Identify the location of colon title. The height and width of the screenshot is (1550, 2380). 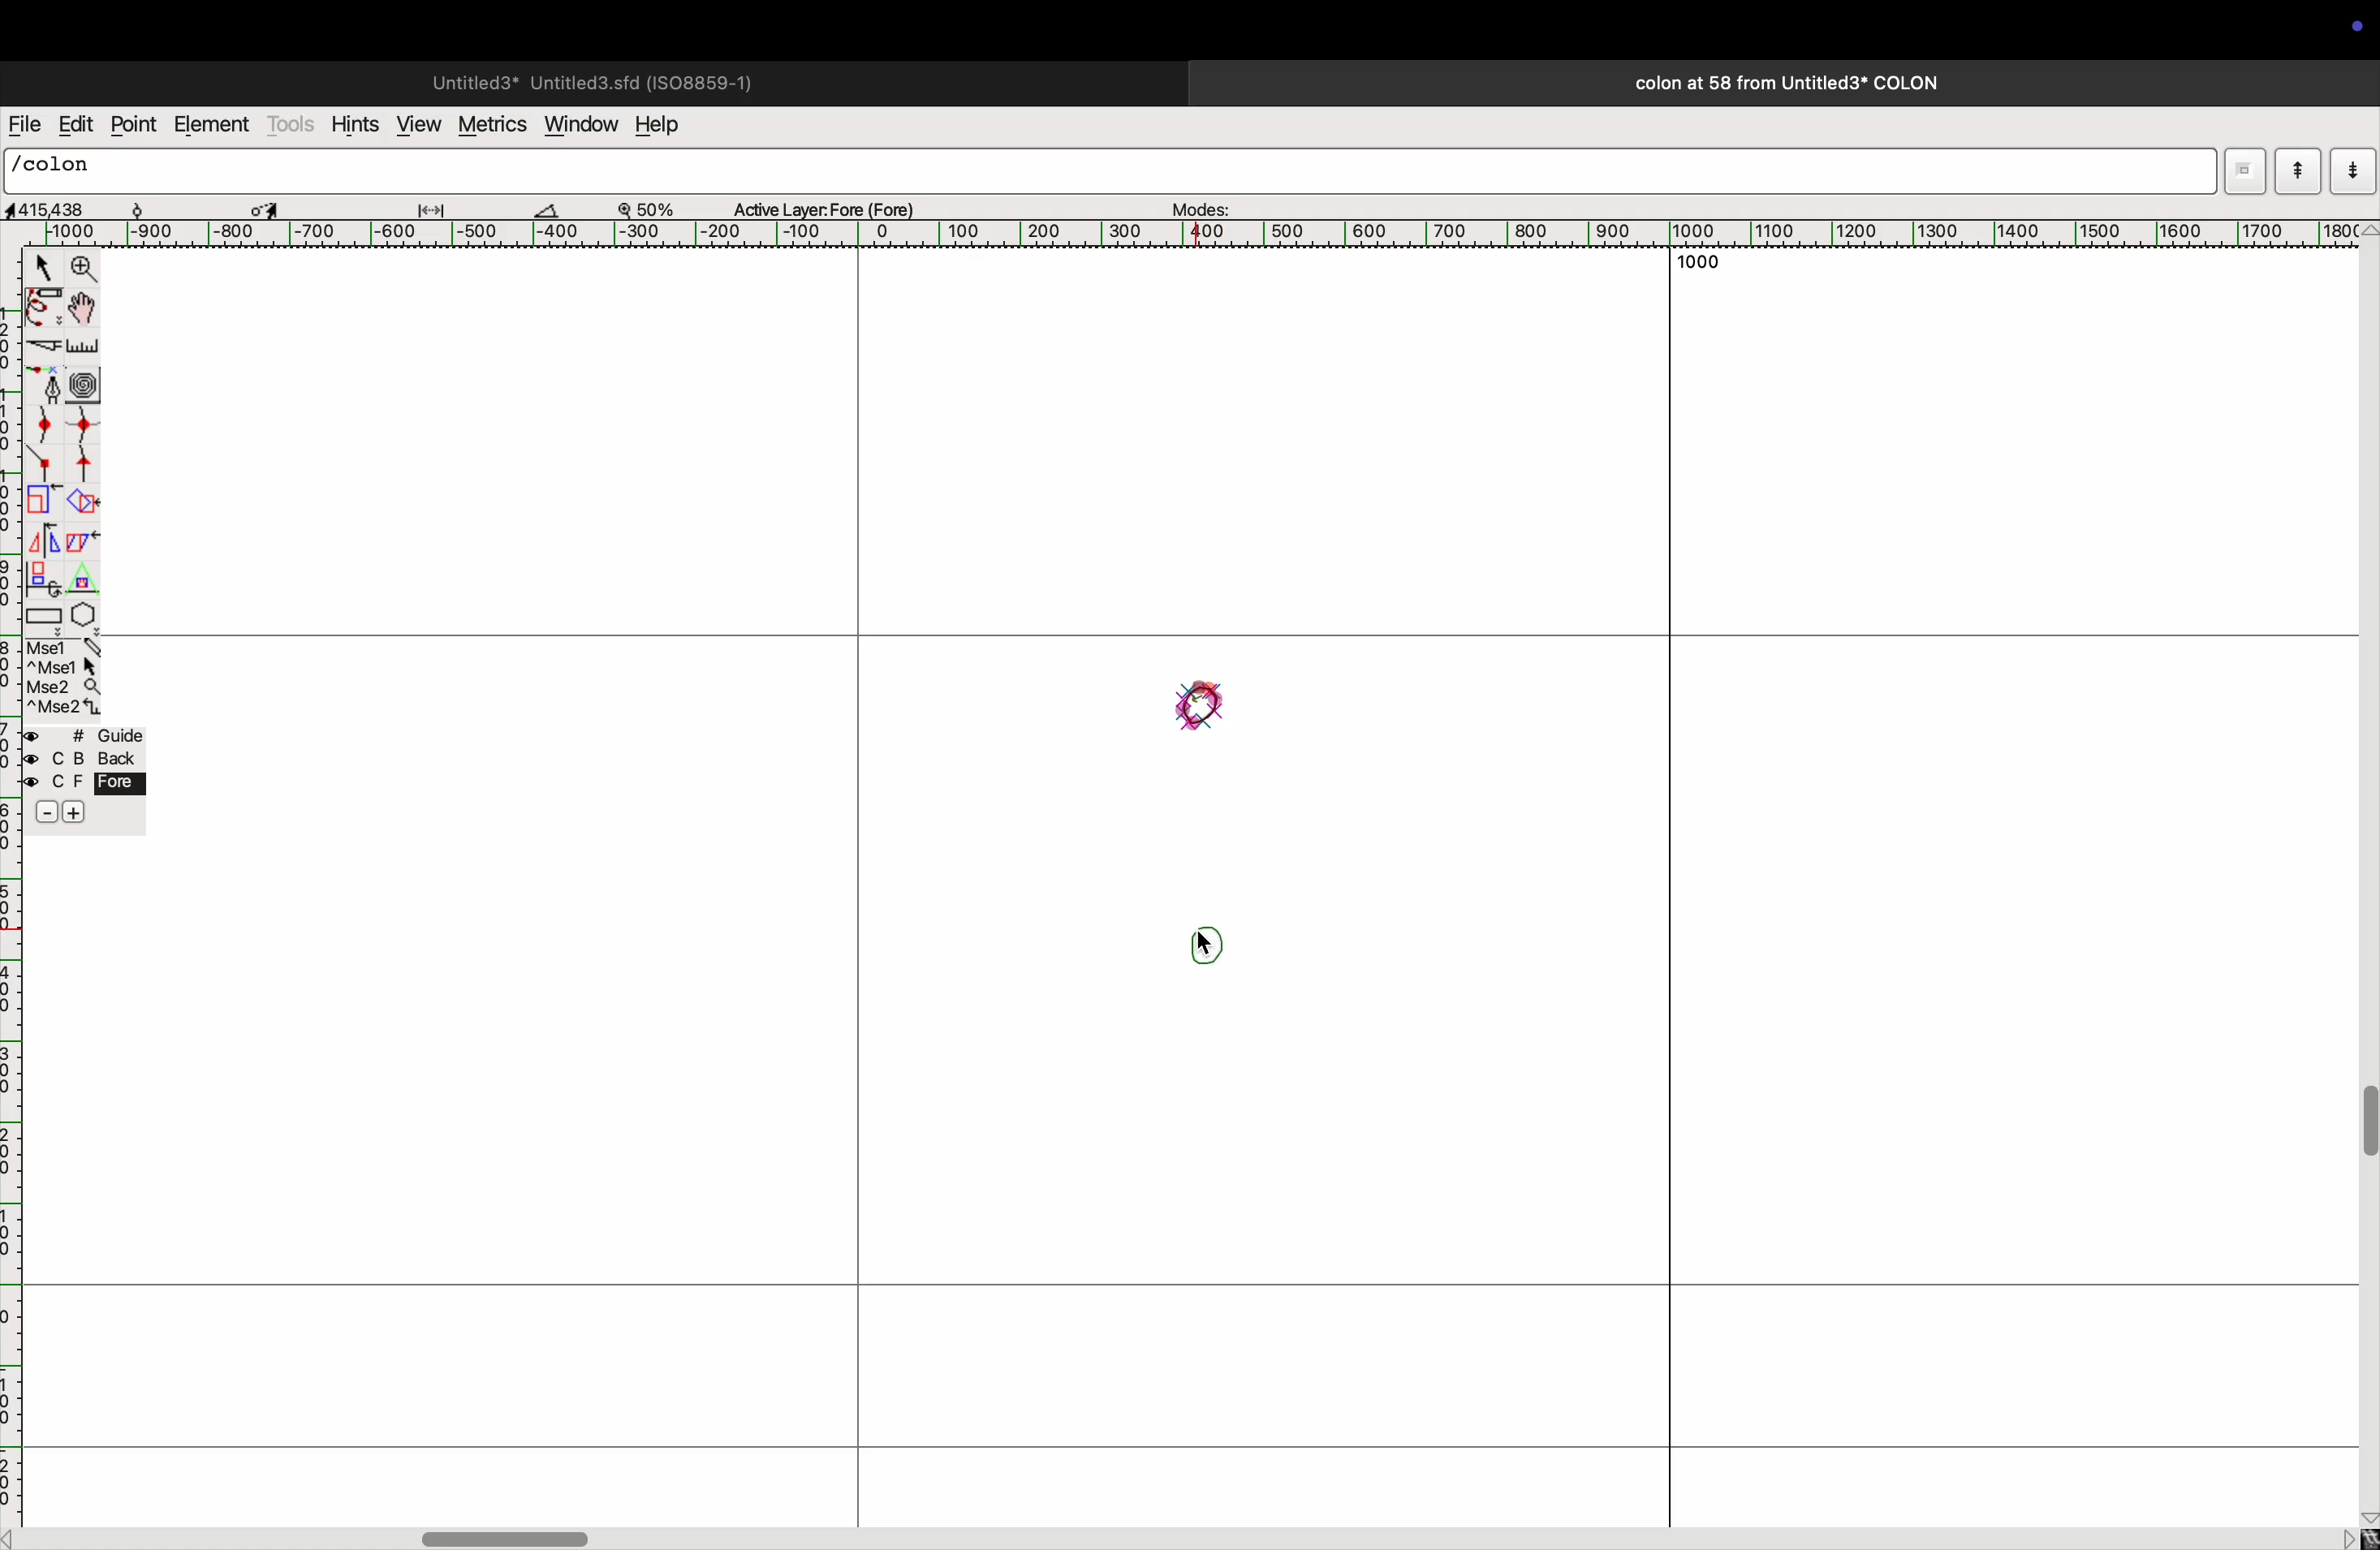
(1778, 83).